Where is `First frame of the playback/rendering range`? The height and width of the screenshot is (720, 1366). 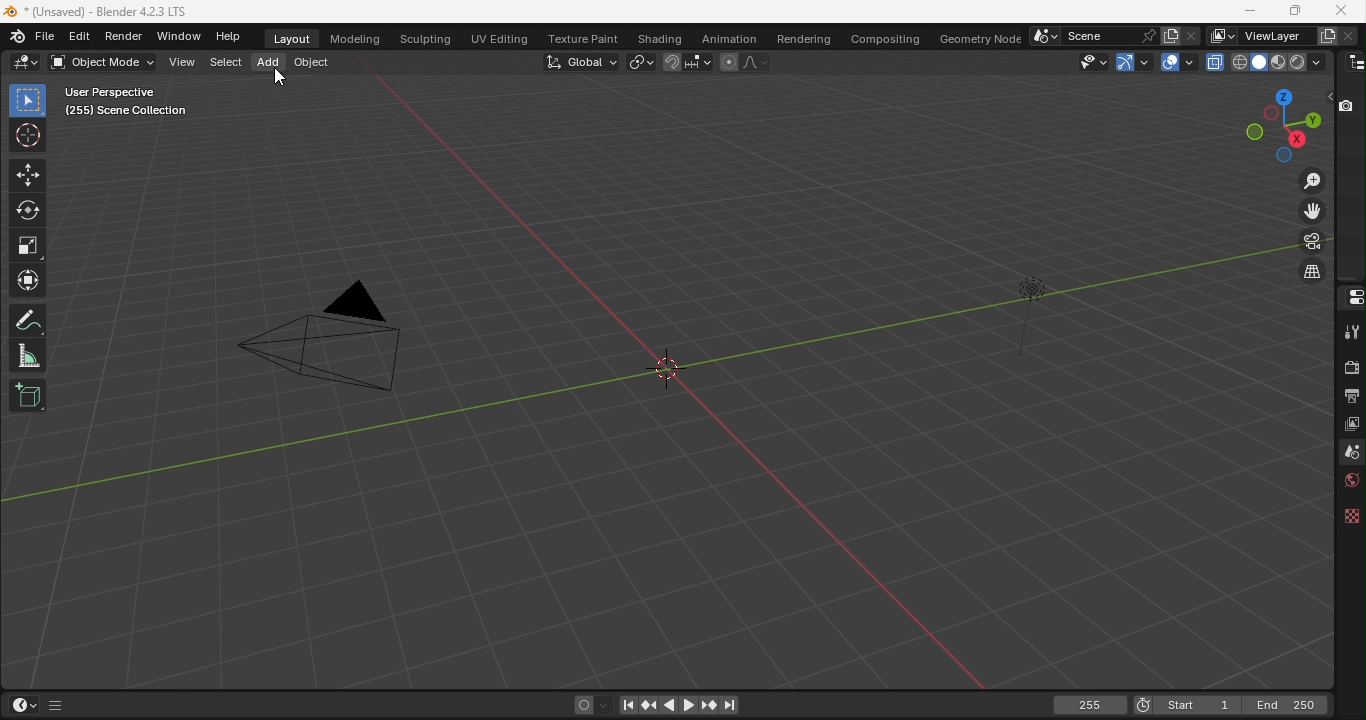 First frame of the playback/rendering range is located at coordinates (1198, 705).